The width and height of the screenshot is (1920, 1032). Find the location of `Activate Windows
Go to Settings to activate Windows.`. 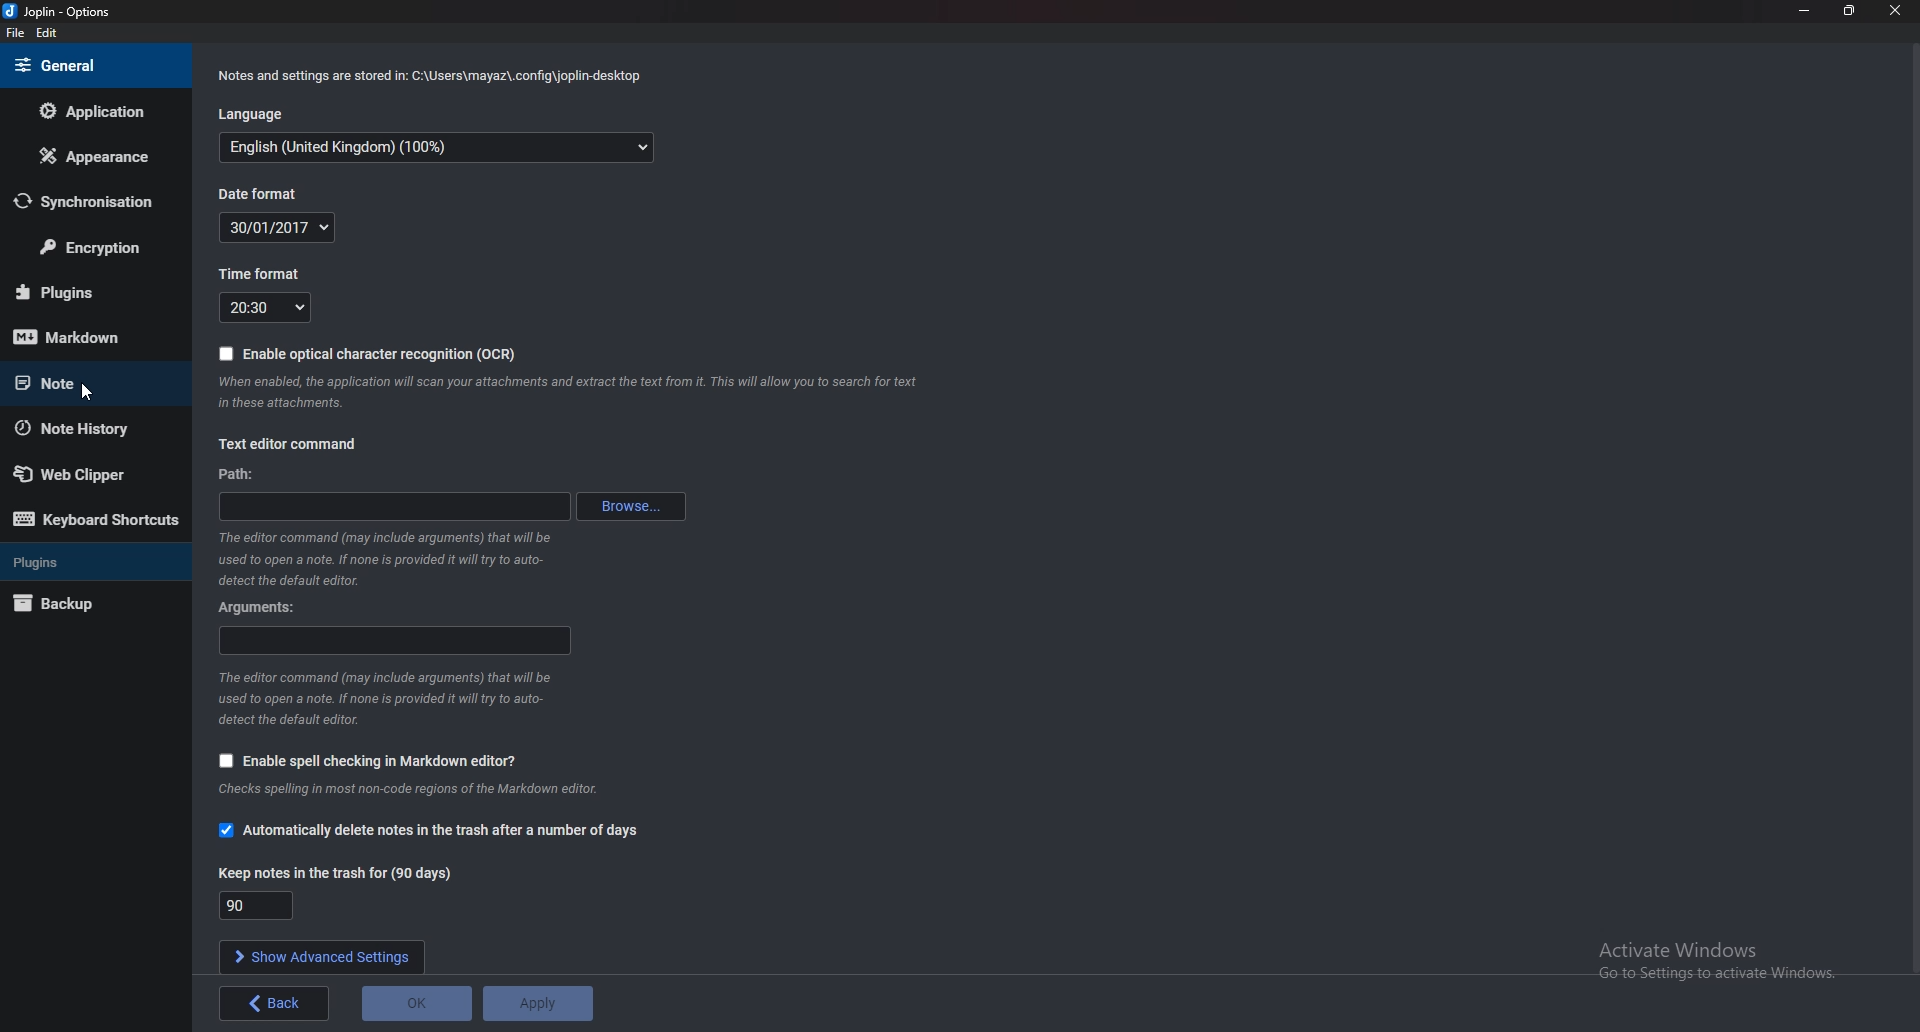

Activate Windows
Go to Settings to activate Windows. is located at coordinates (1719, 960).